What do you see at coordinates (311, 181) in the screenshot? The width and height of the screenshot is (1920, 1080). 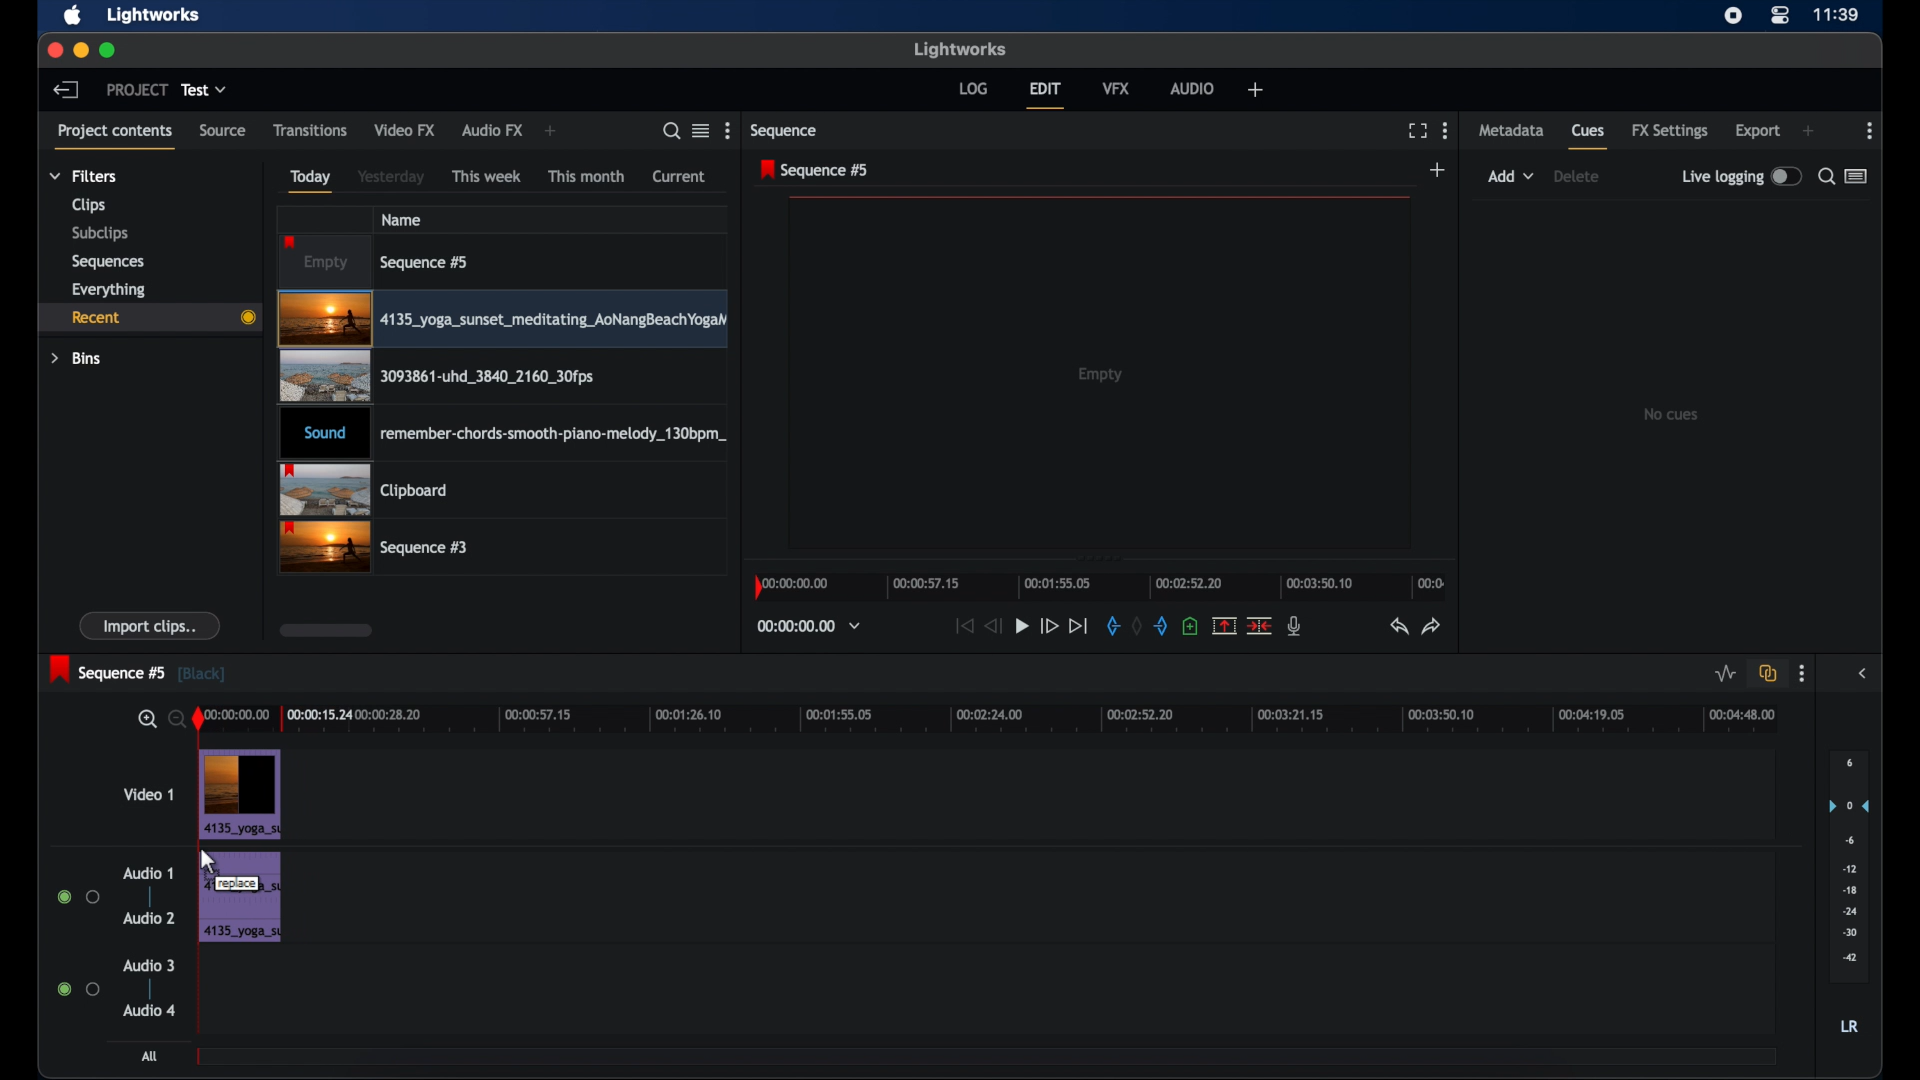 I see `today` at bounding box center [311, 181].